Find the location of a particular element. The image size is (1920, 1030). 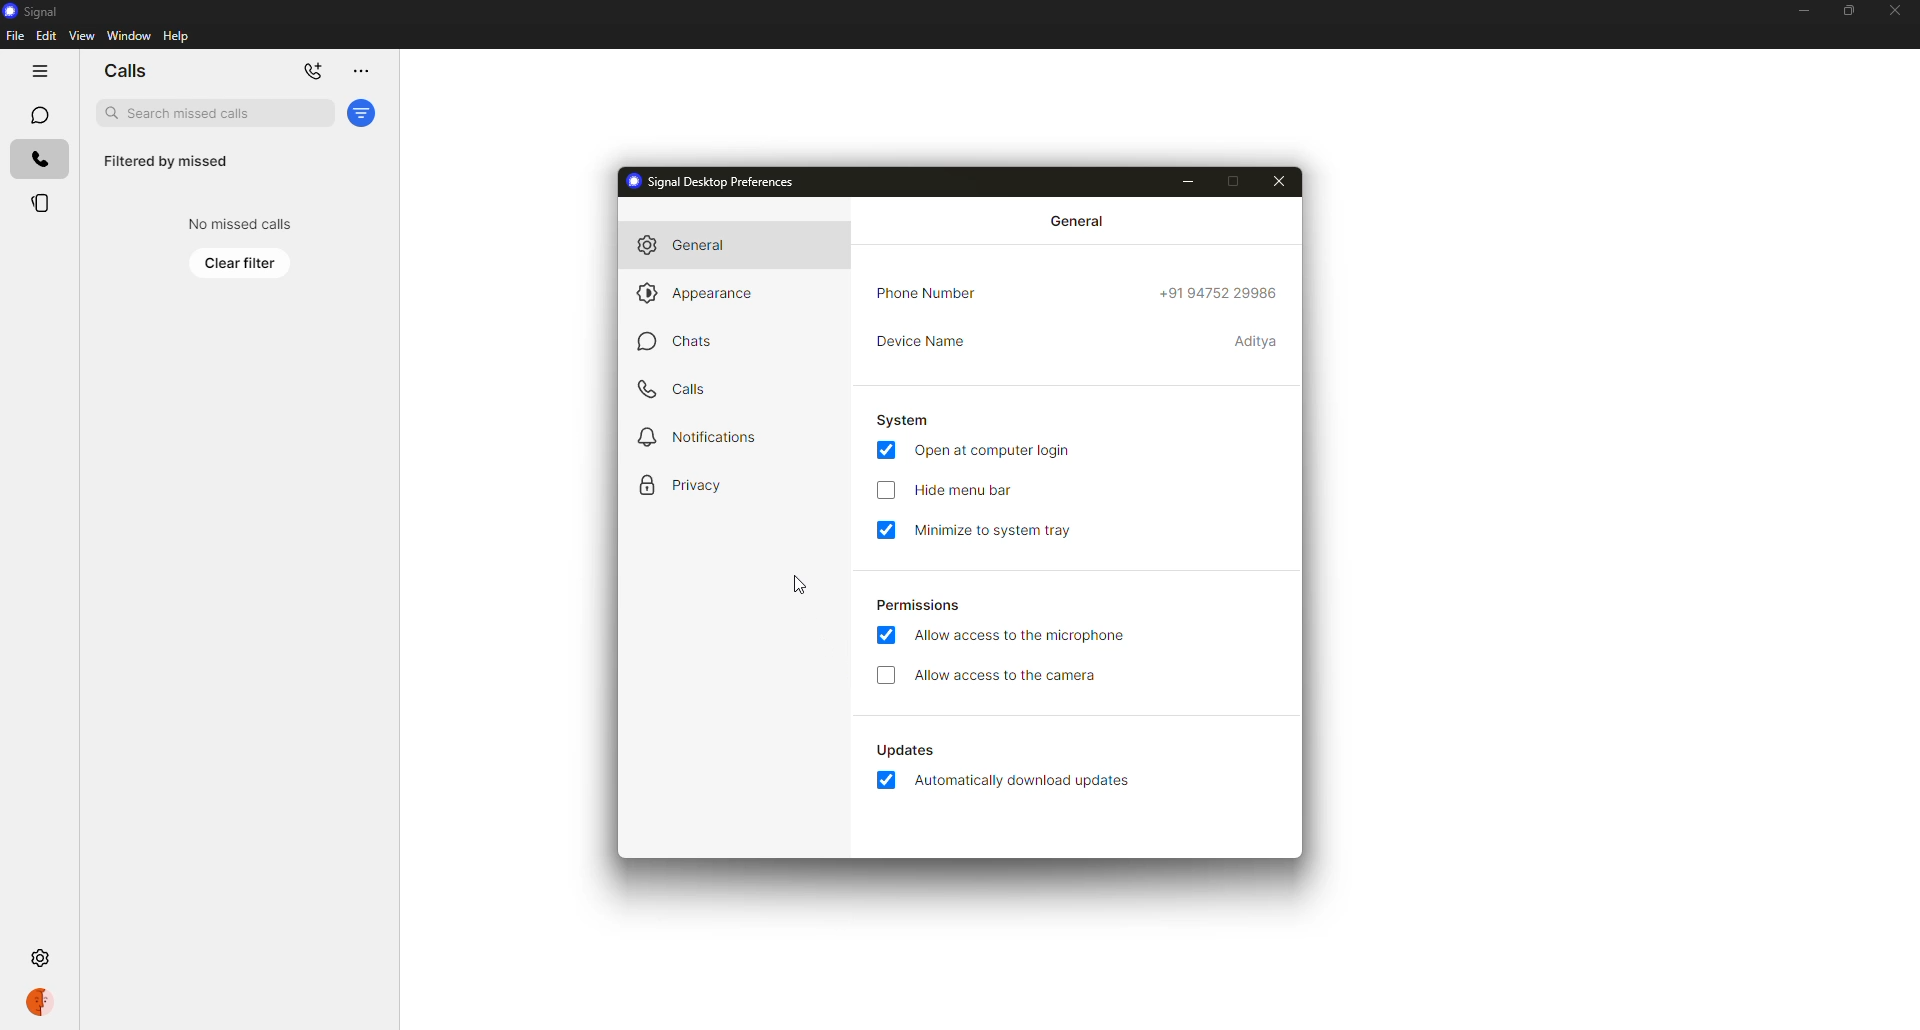

click to enable is located at coordinates (884, 490).